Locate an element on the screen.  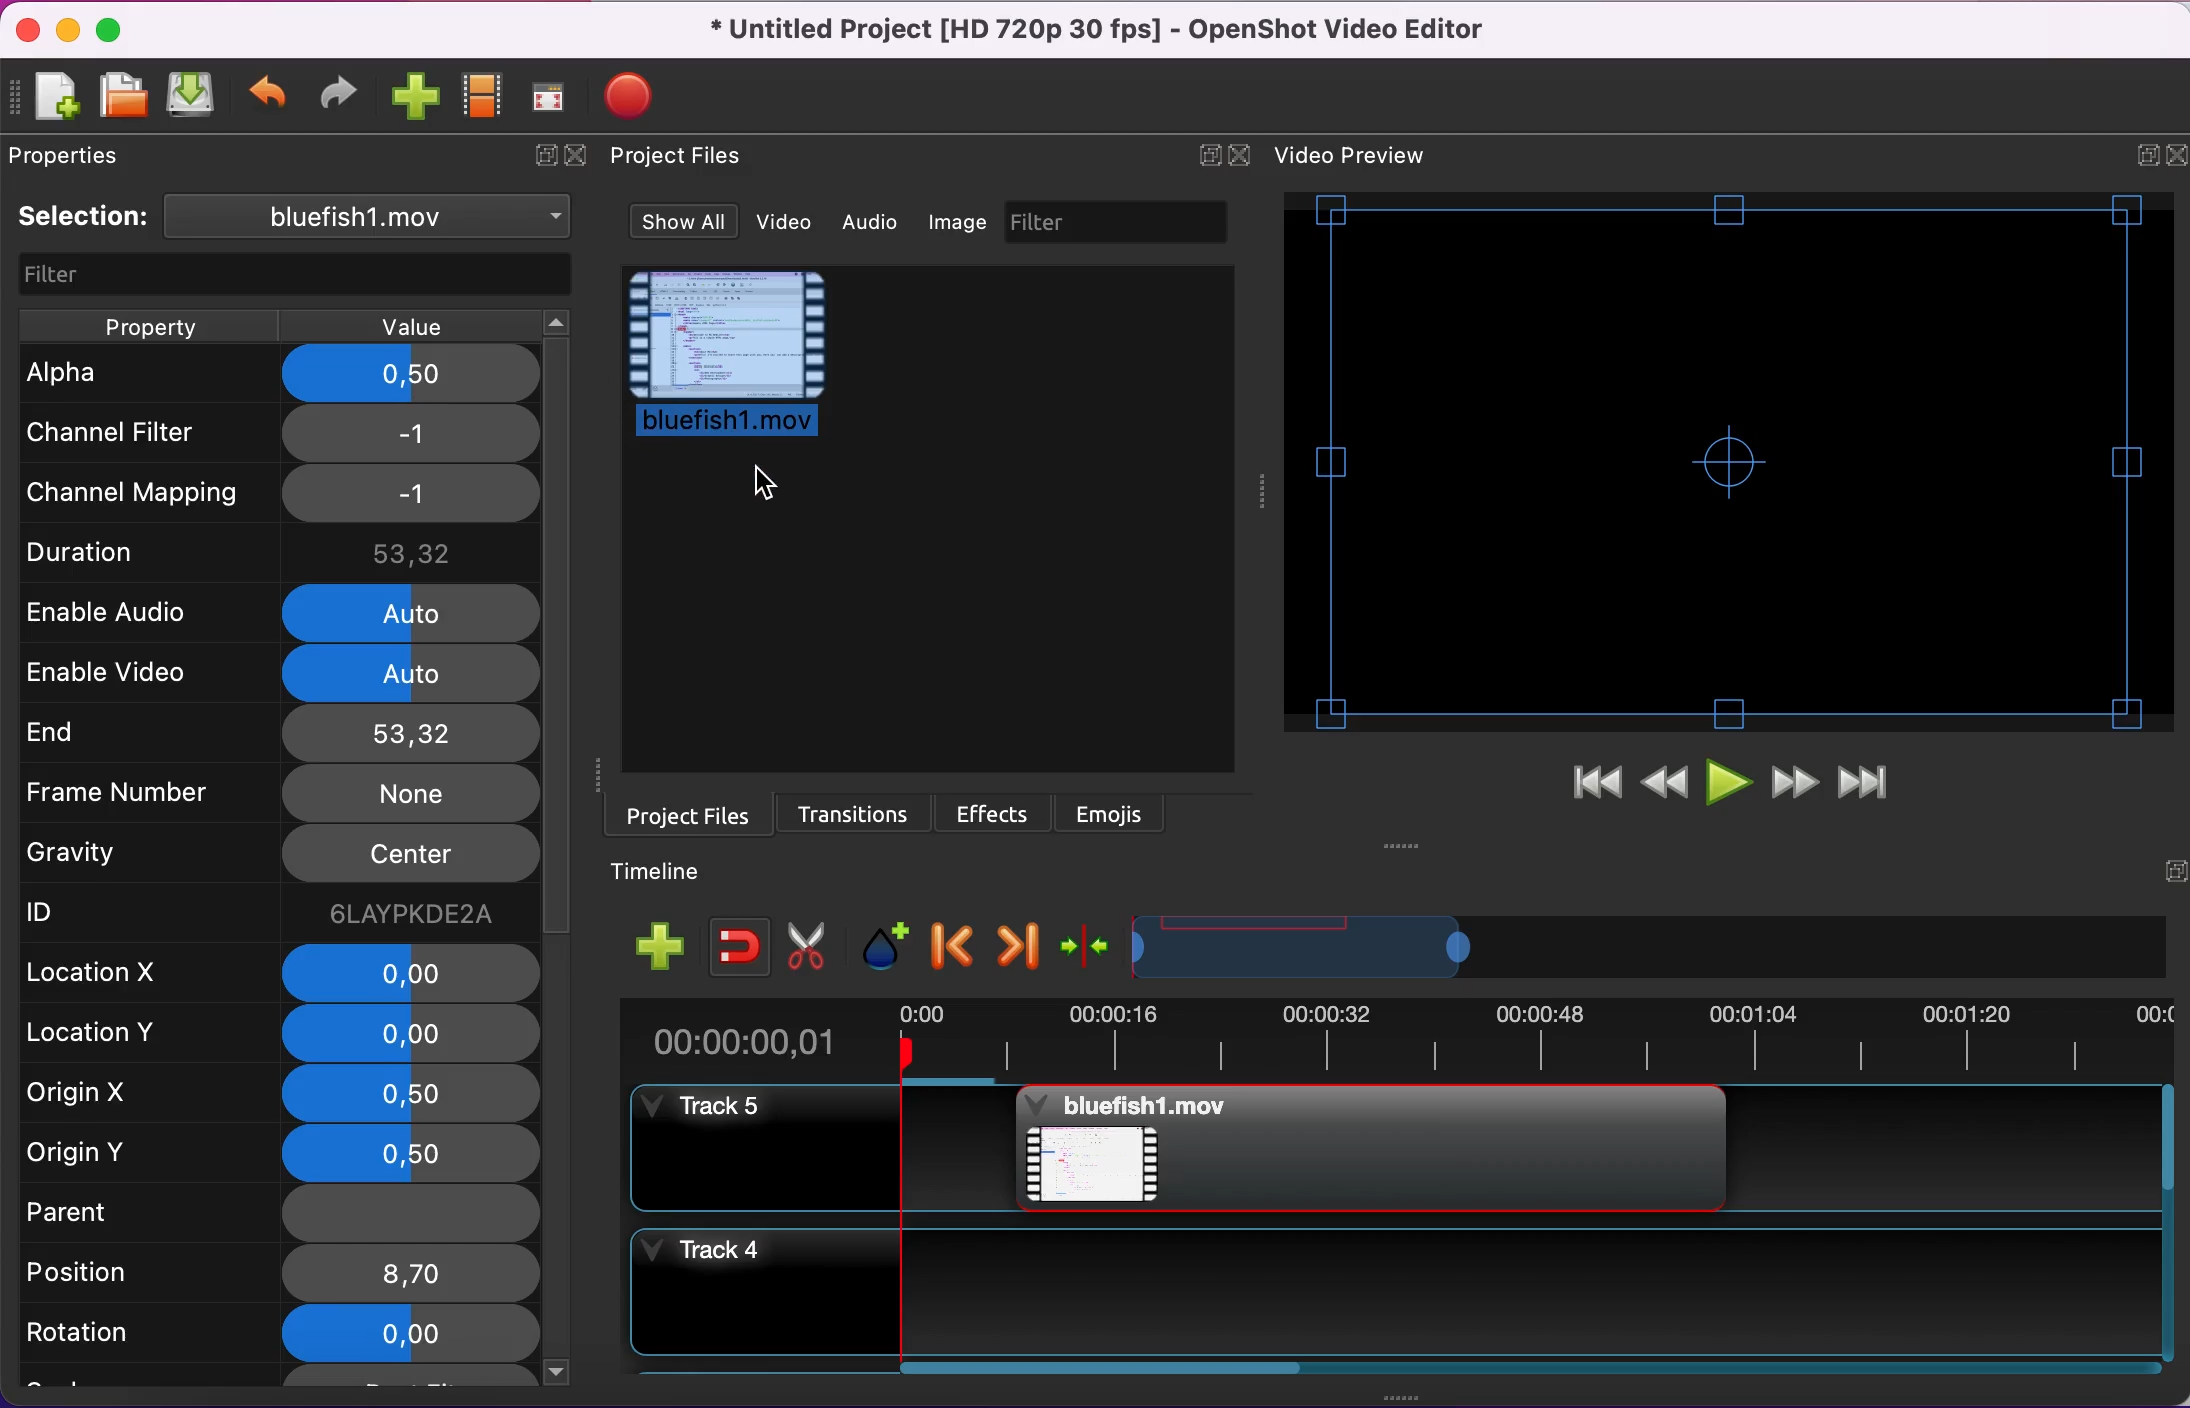
expand/hide is located at coordinates (1210, 152).